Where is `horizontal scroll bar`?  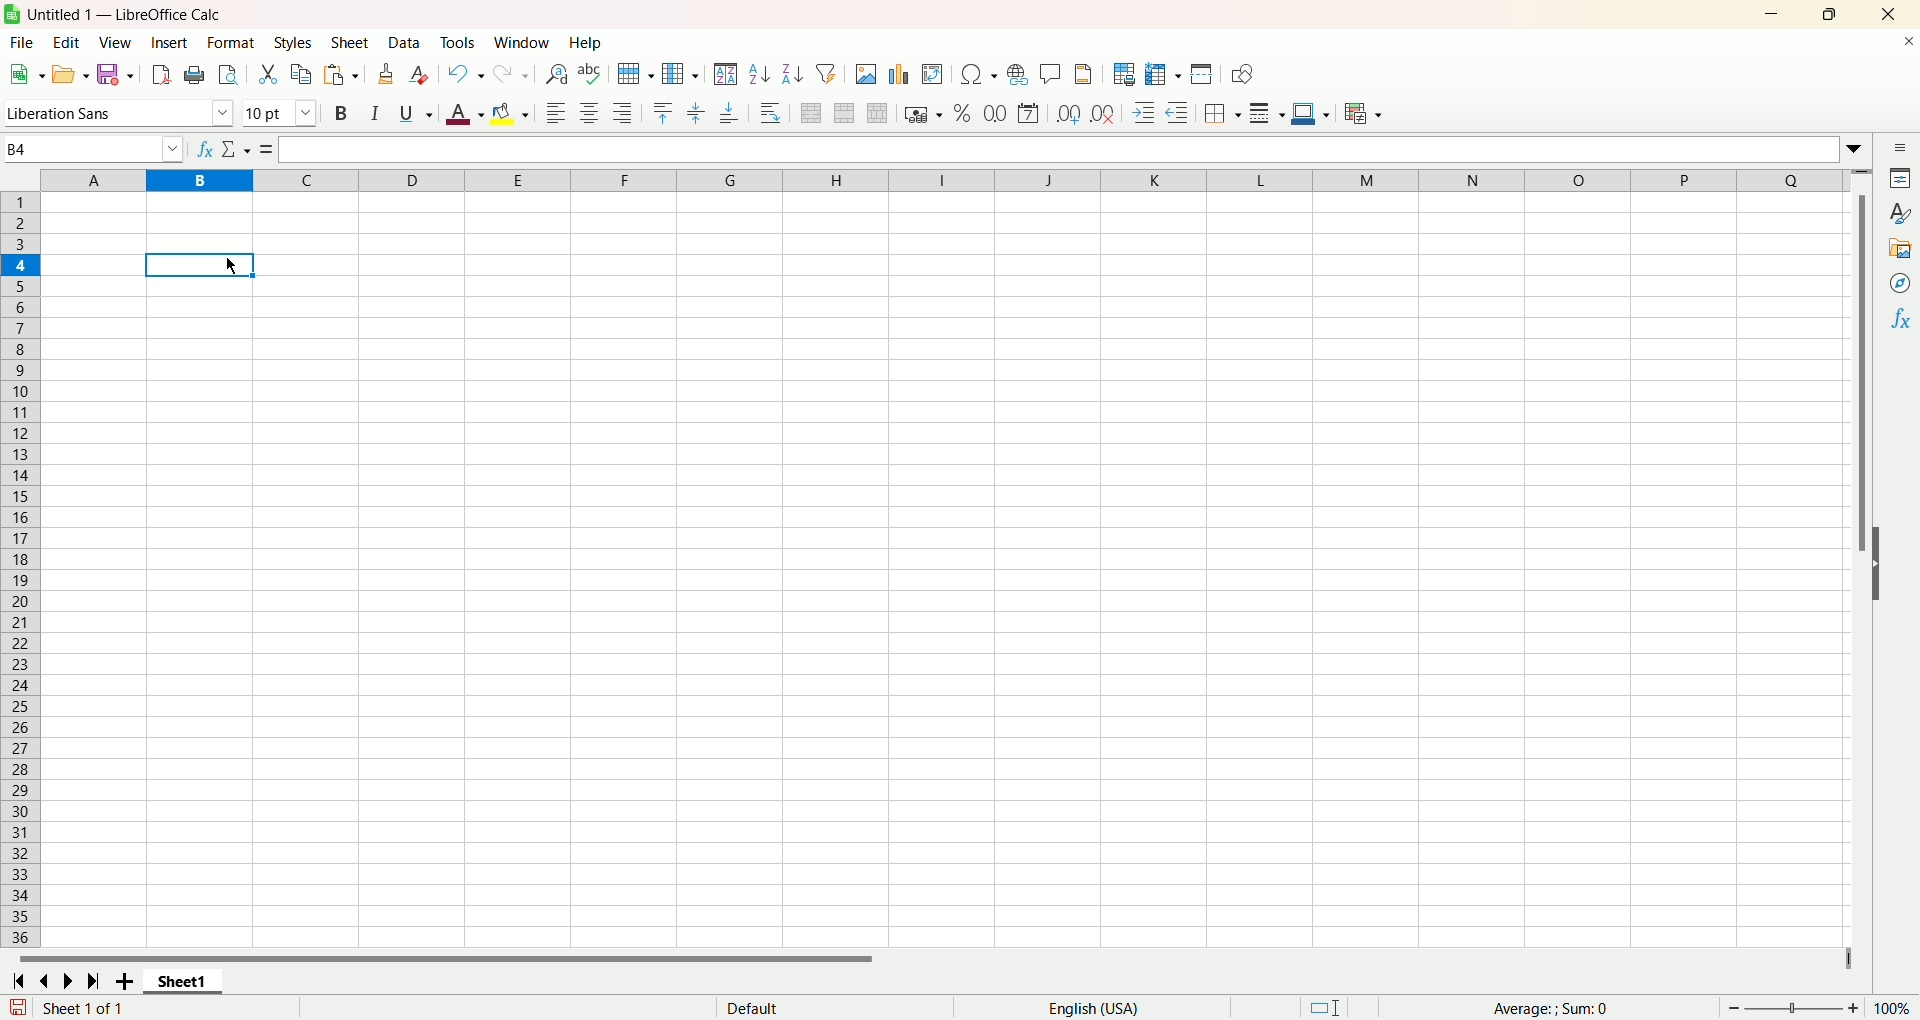
horizontal scroll bar is located at coordinates (922, 959).